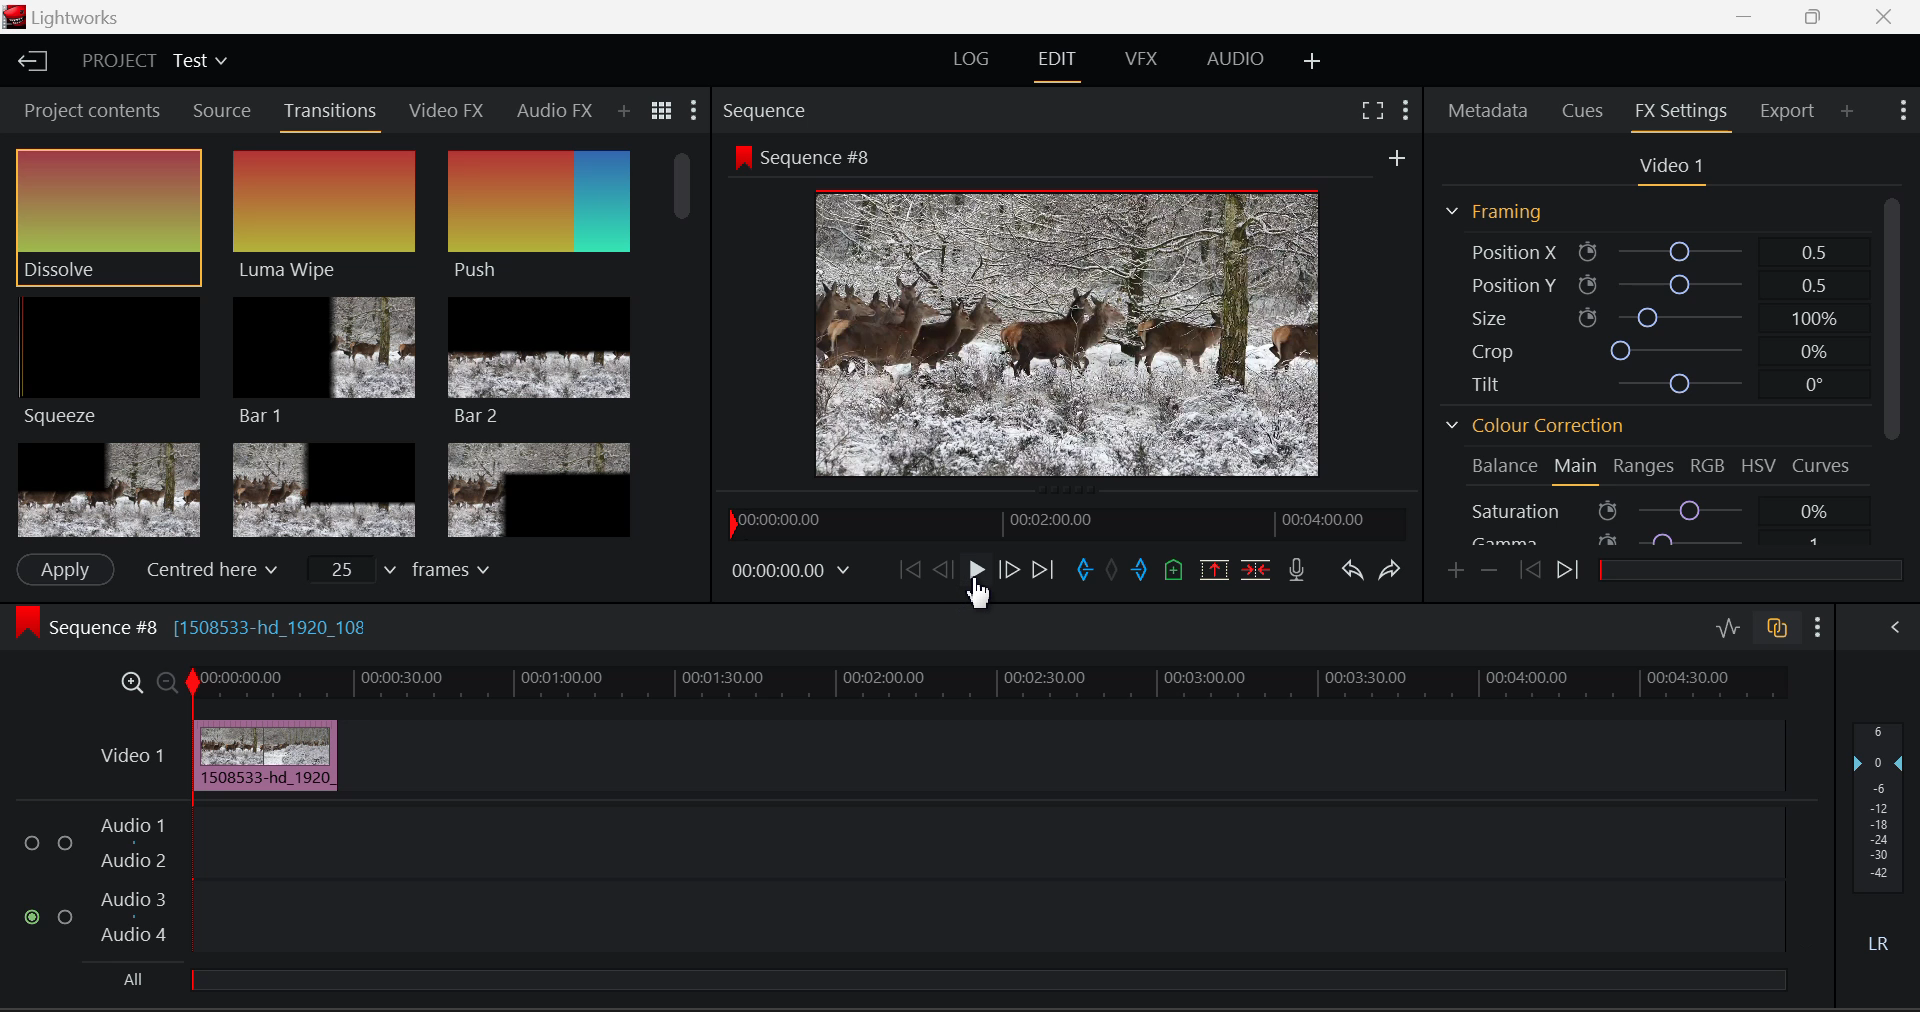 The image size is (1920, 1012). What do you see at coordinates (404, 568) in the screenshot?
I see `frames input` at bounding box center [404, 568].